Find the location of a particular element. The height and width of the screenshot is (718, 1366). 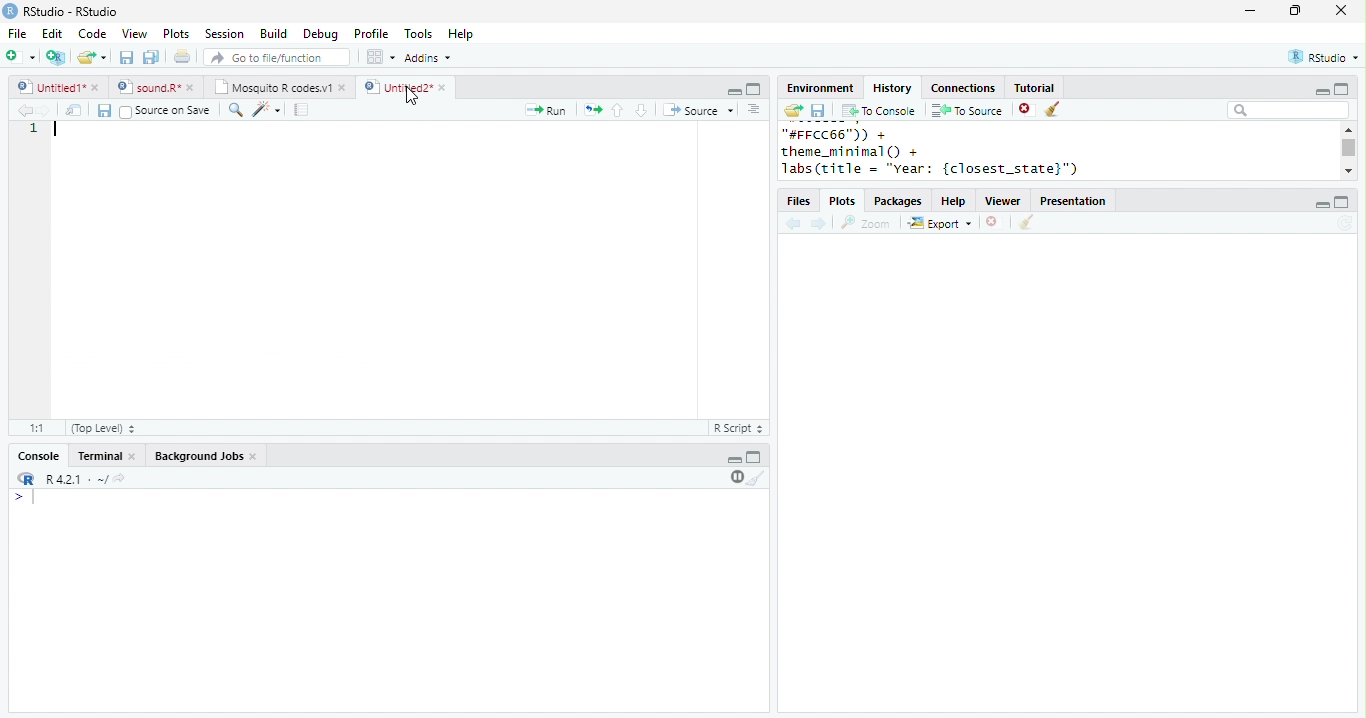

maximize is located at coordinates (753, 89).